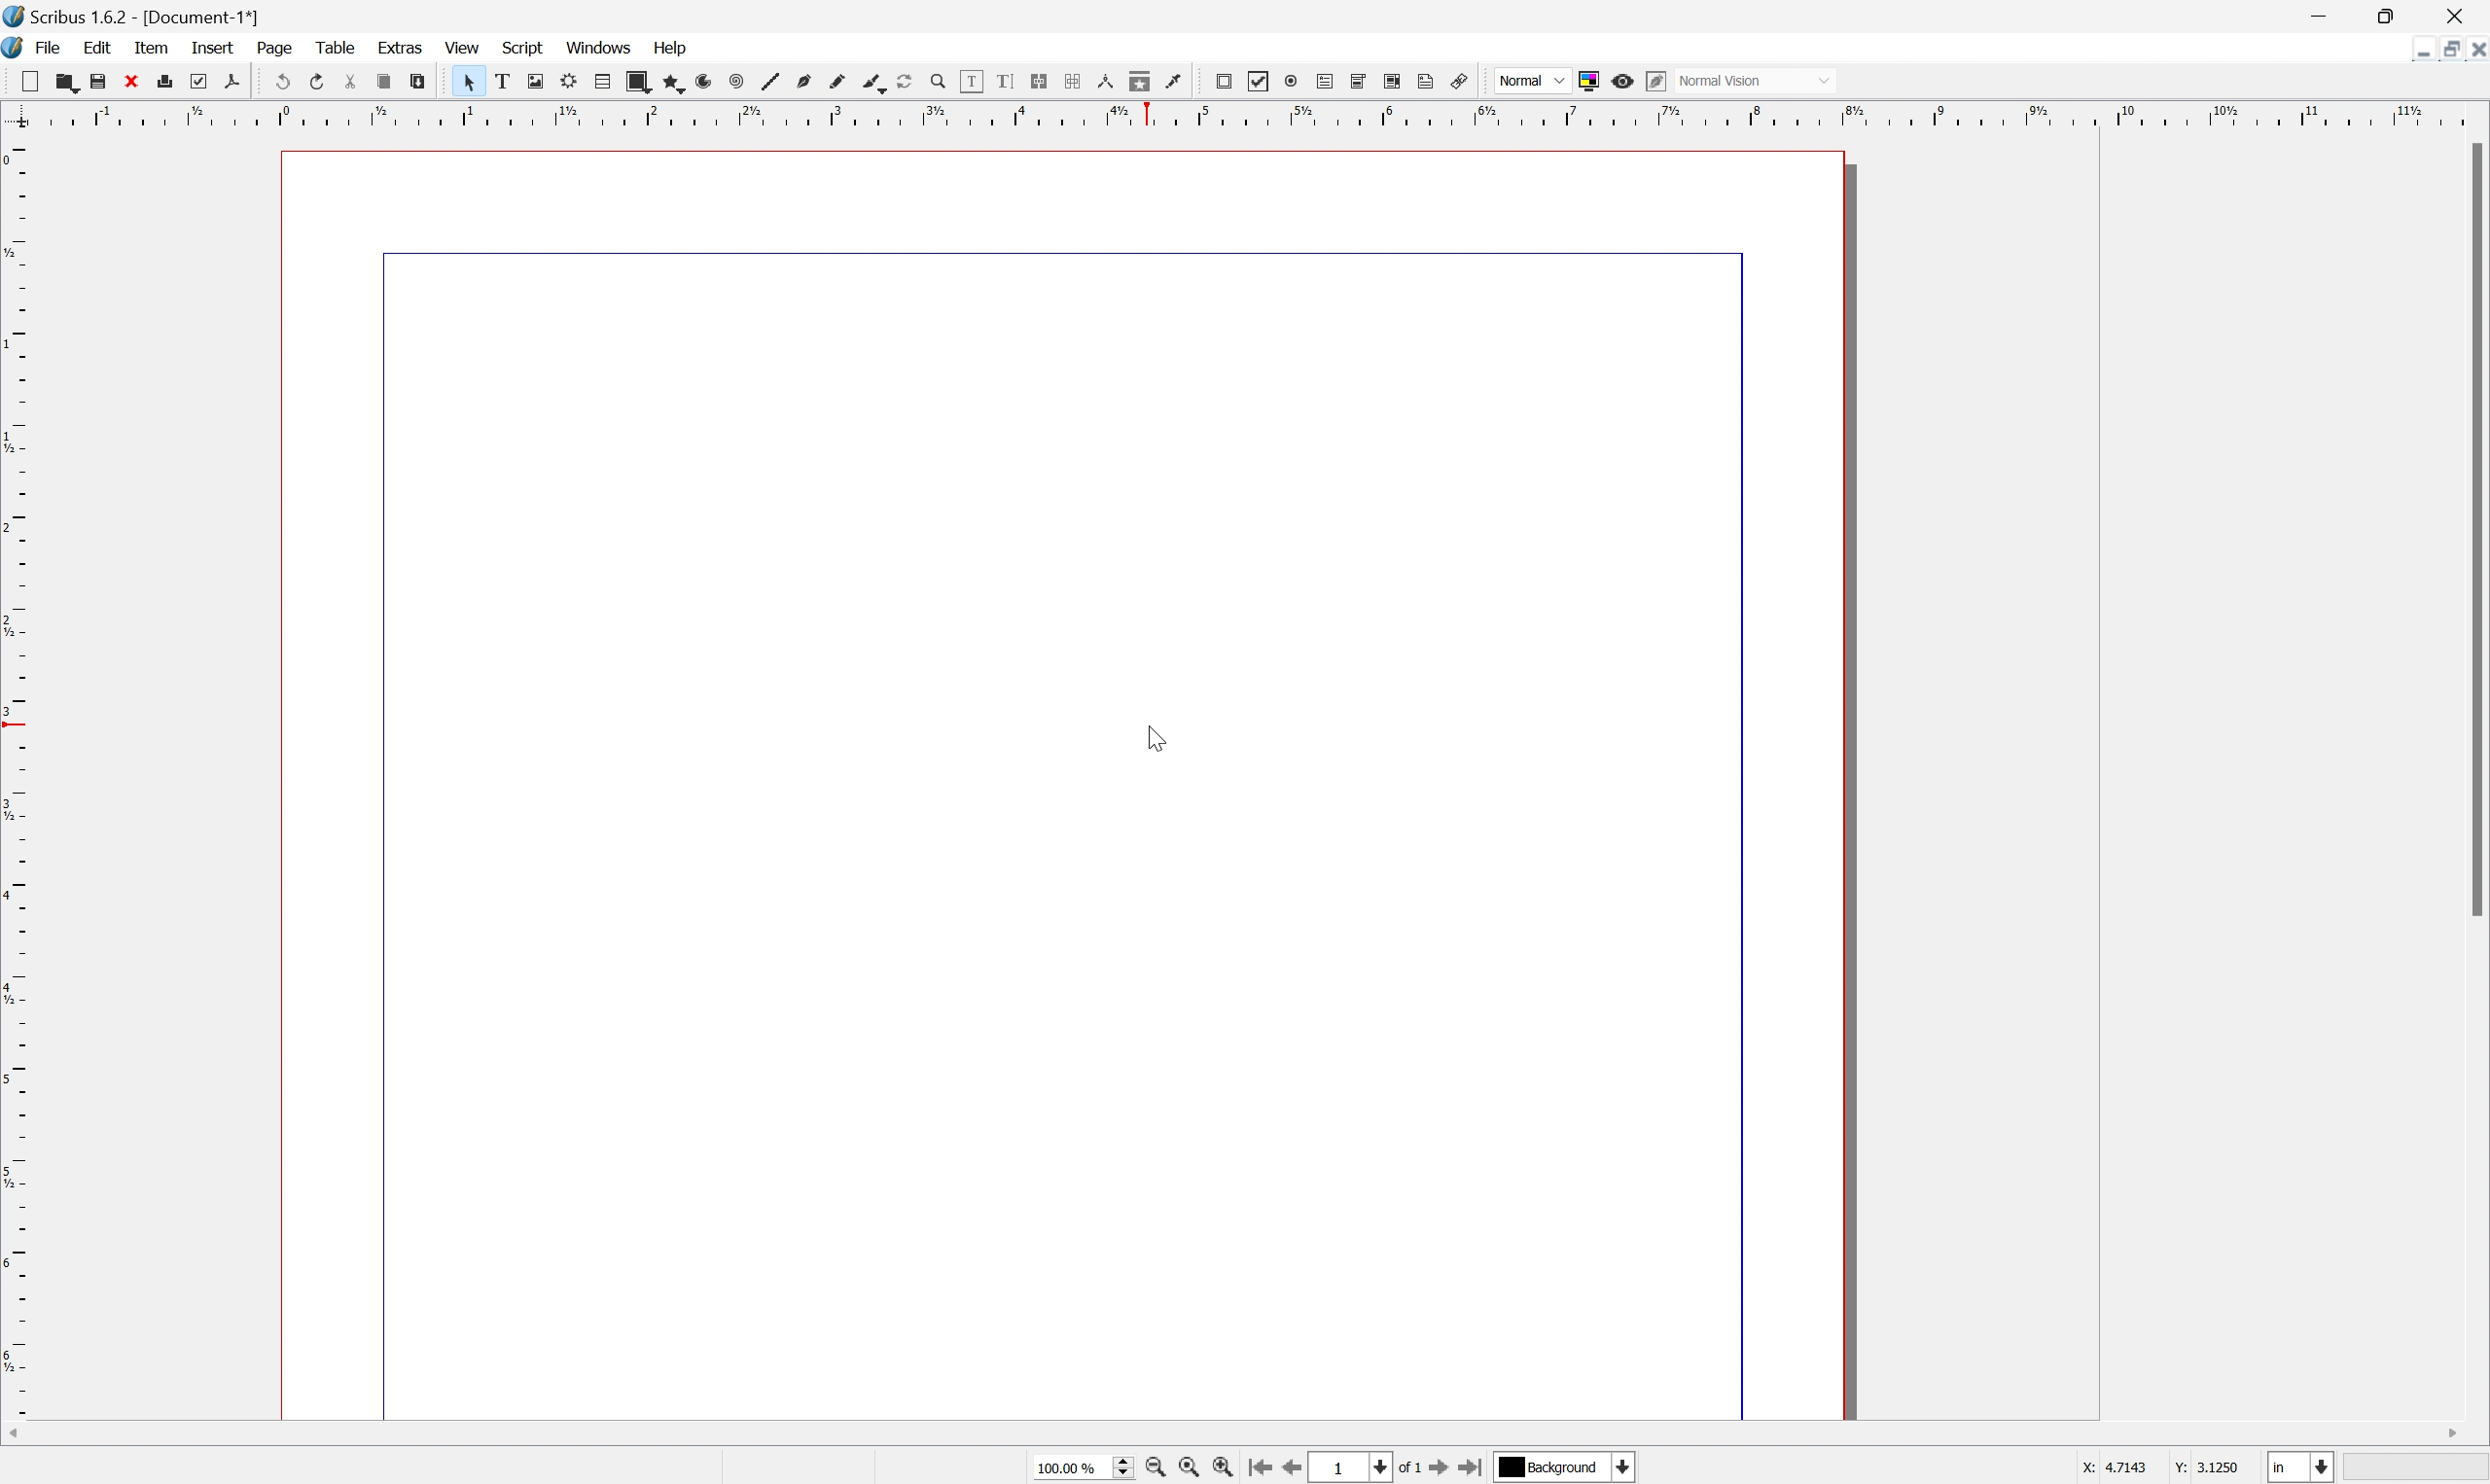 The height and width of the screenshot is (1484, 2490). I want to click on freehand line, so click(843, 79).